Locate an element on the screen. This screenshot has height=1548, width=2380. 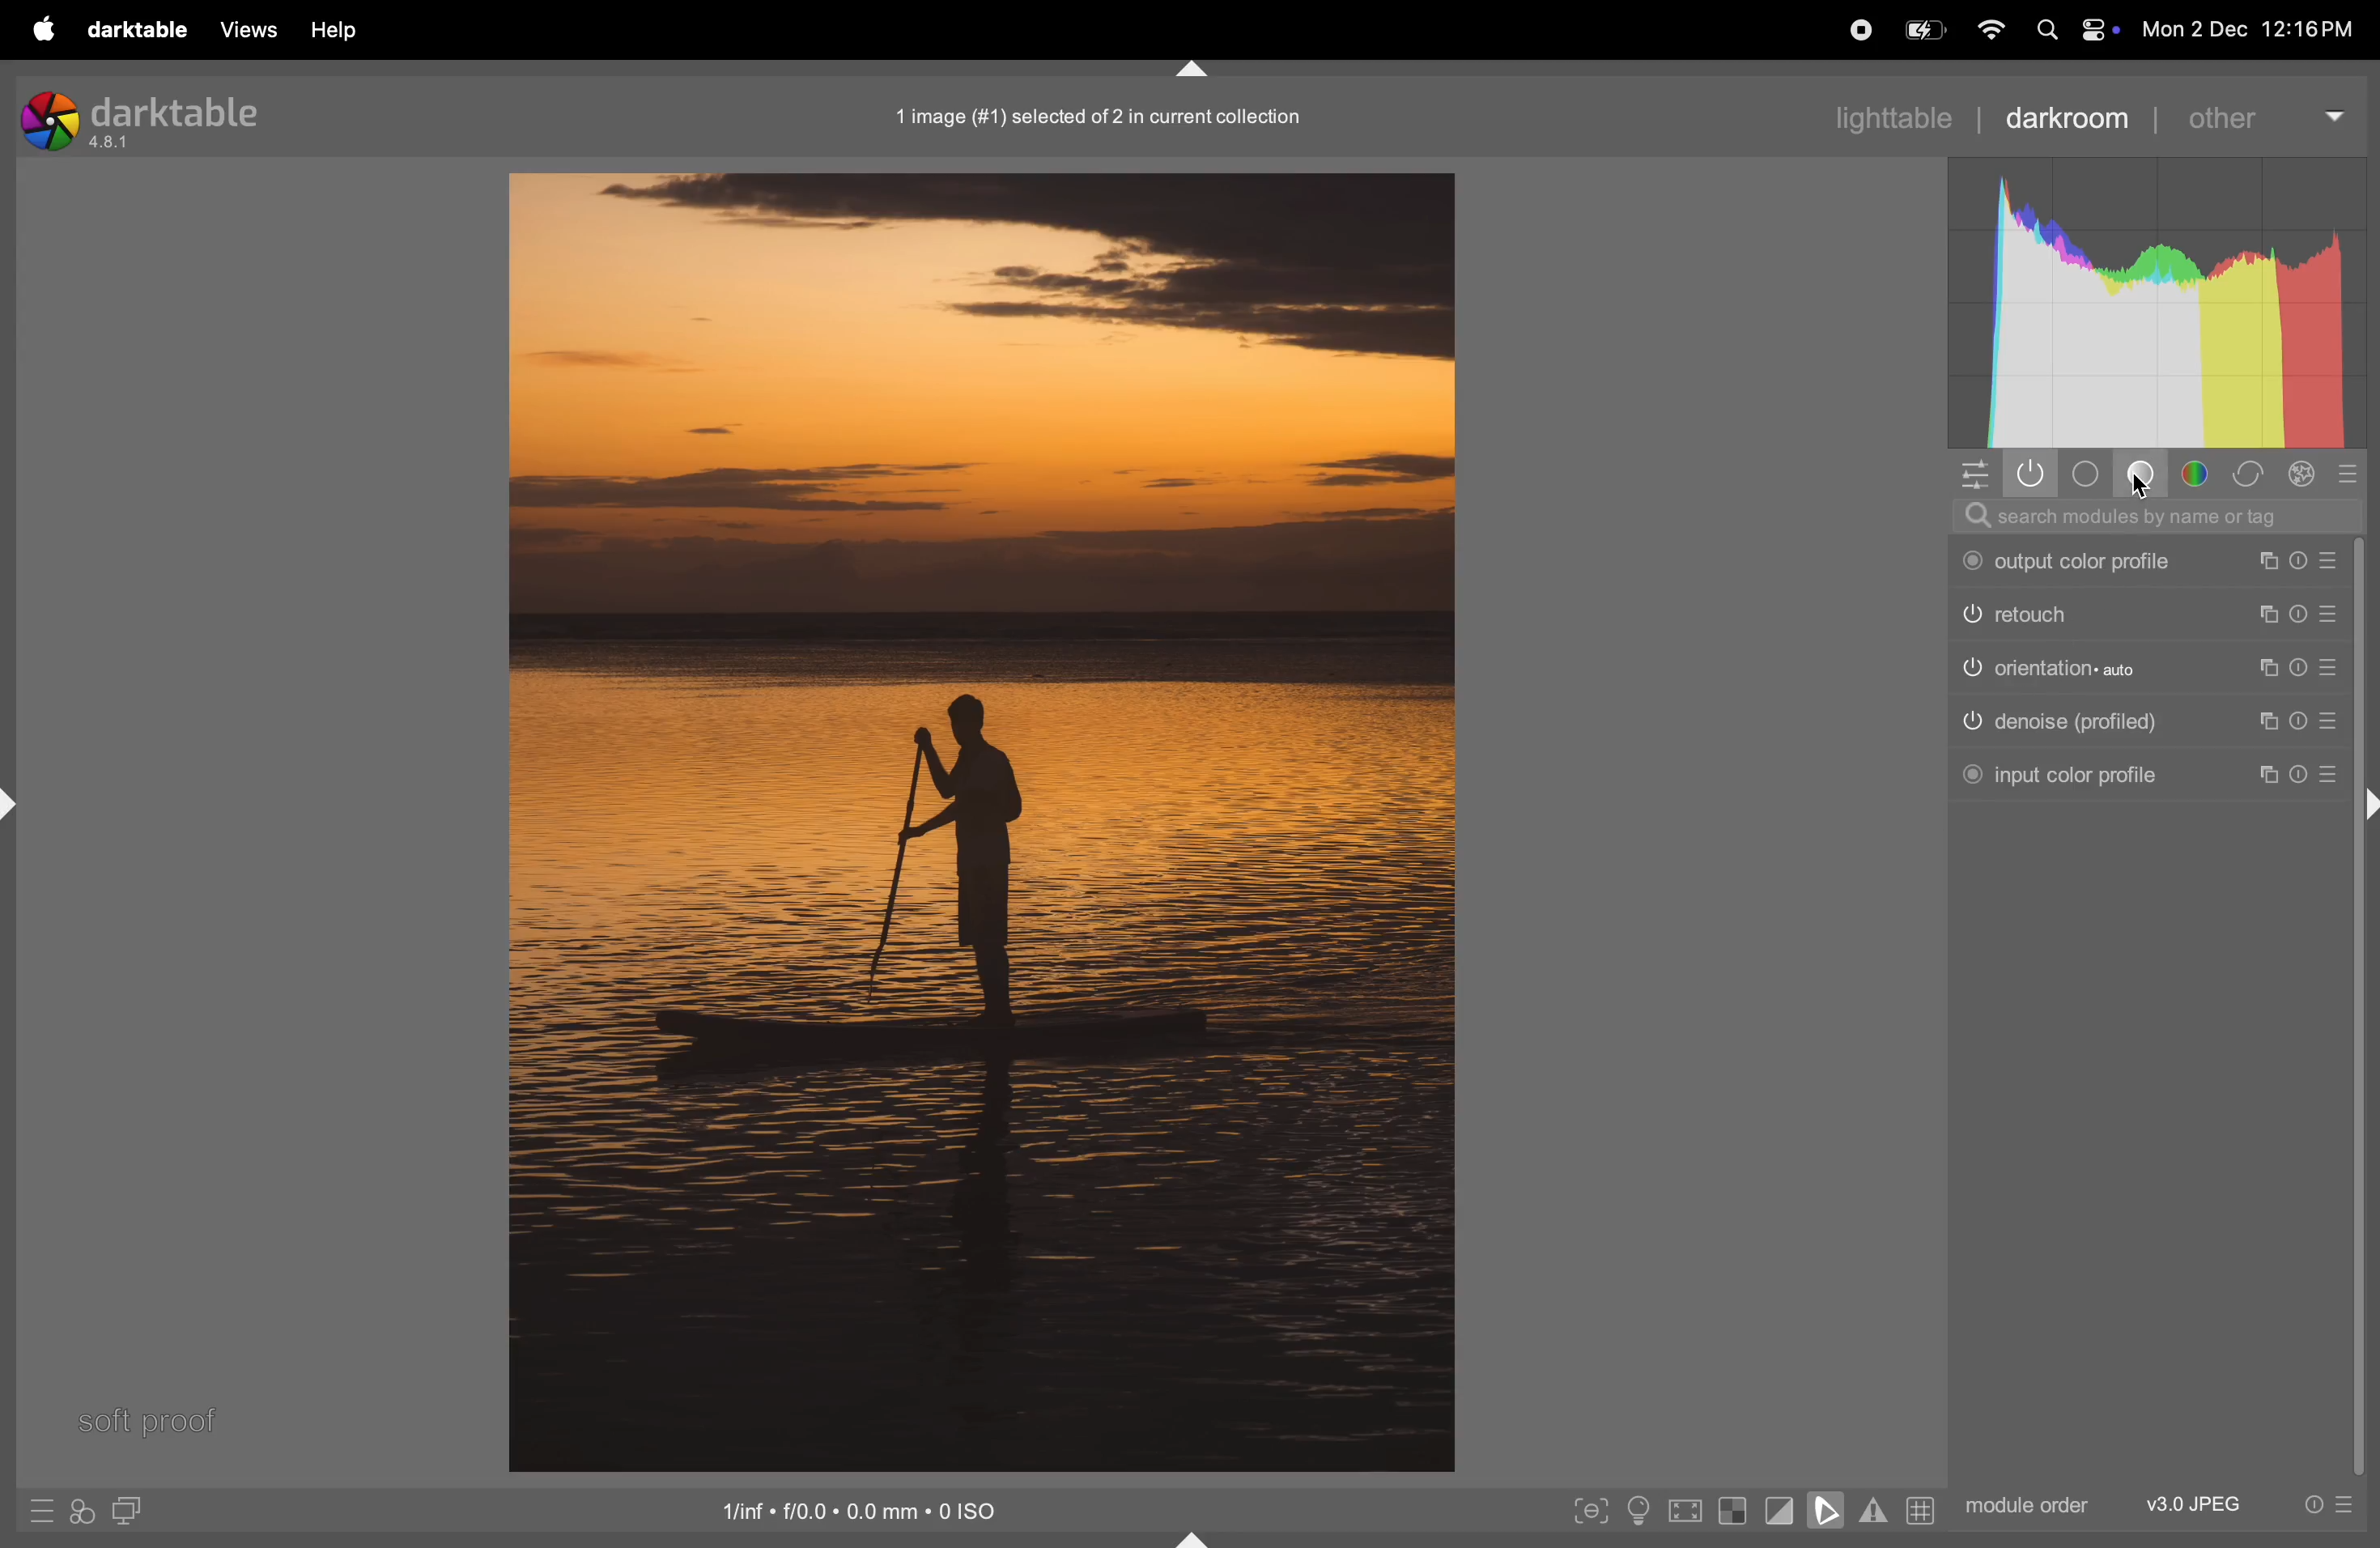
input color profile is located at coordinates (2150, 773).